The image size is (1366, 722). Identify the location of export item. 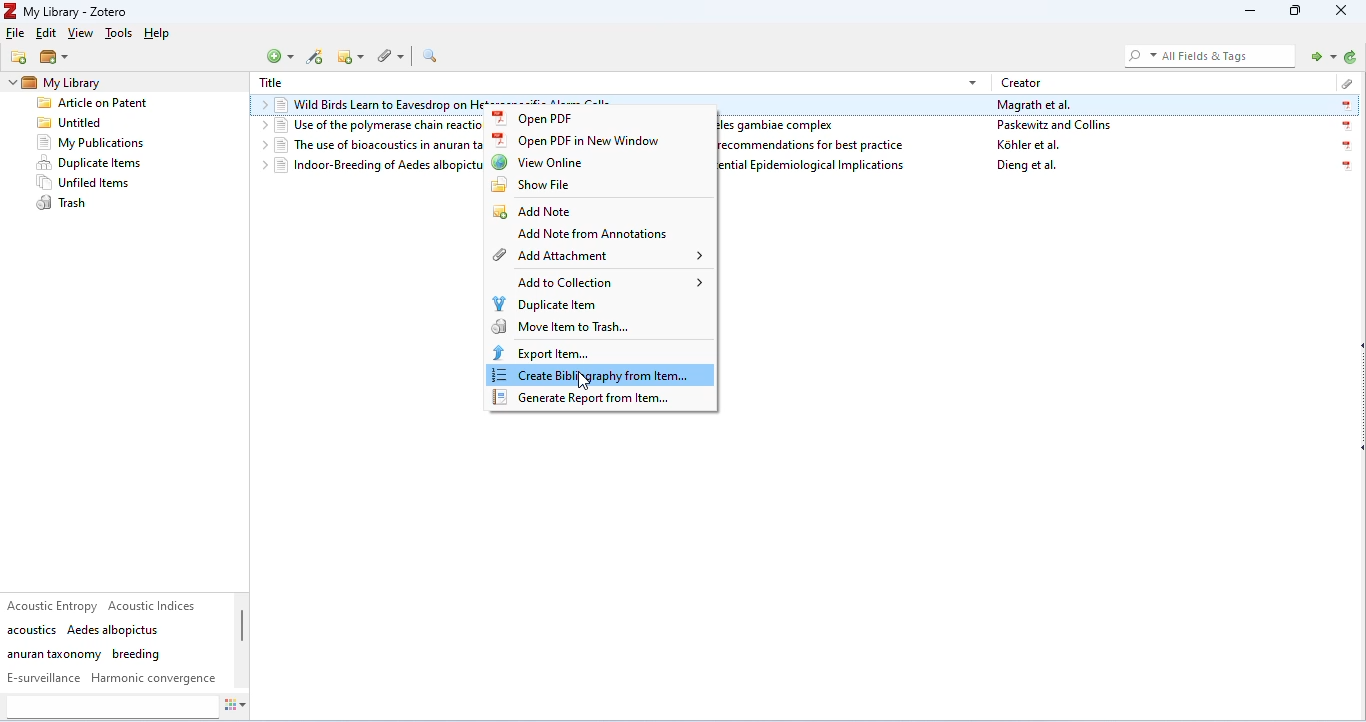
(541, 352).